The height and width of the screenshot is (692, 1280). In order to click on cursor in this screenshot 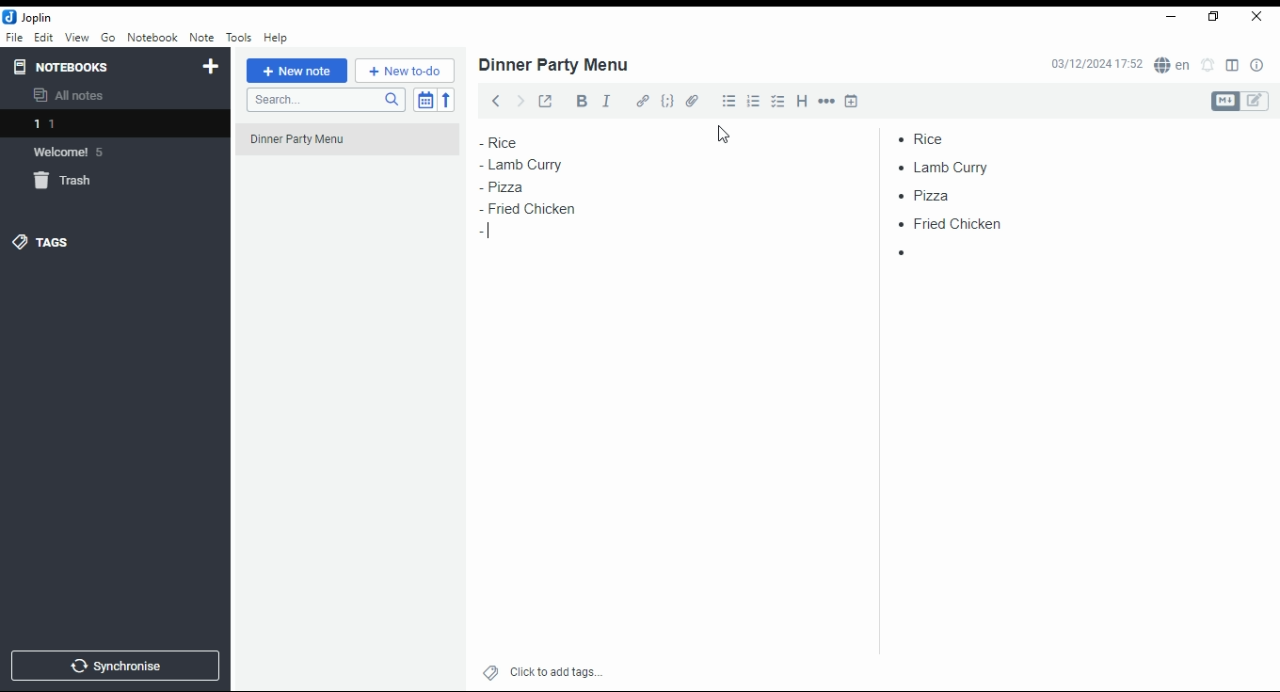, I will do `click(726, 136)`.